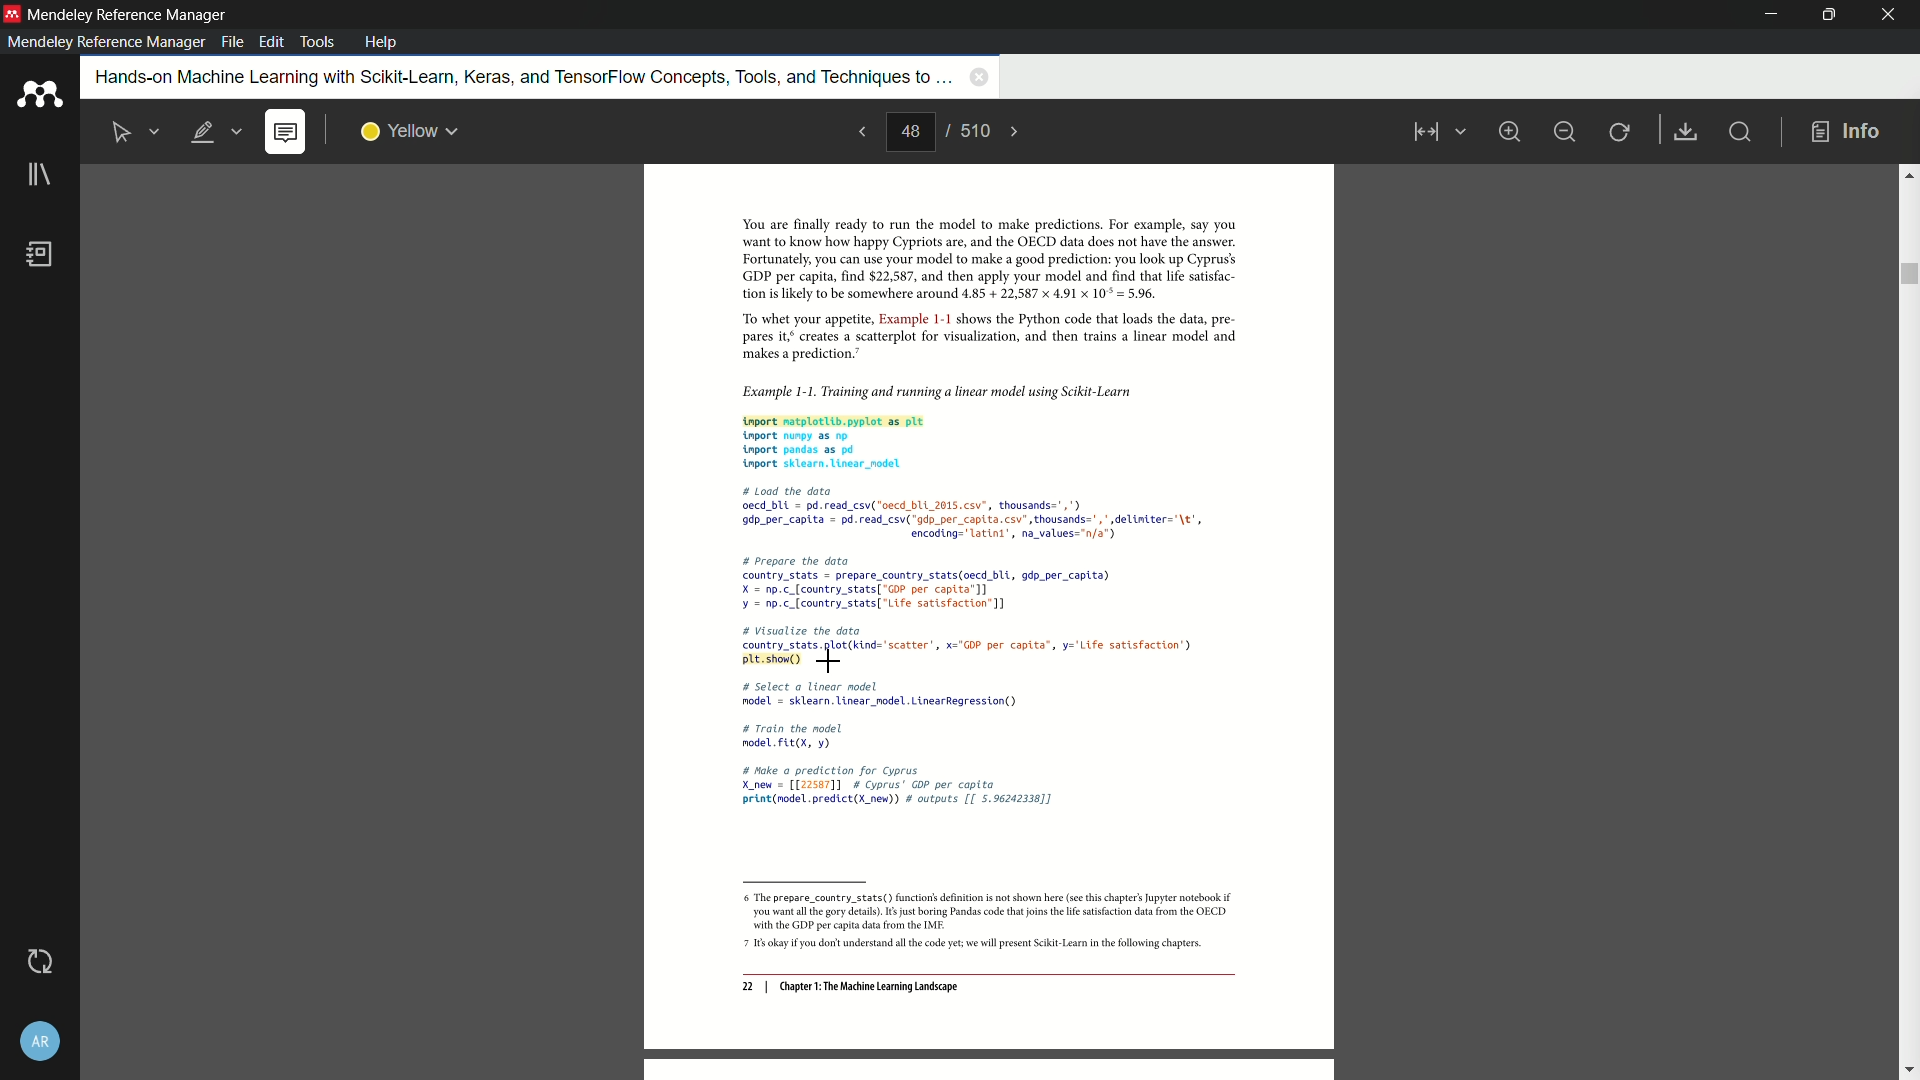  I want to click on find, so click(1738, 131).